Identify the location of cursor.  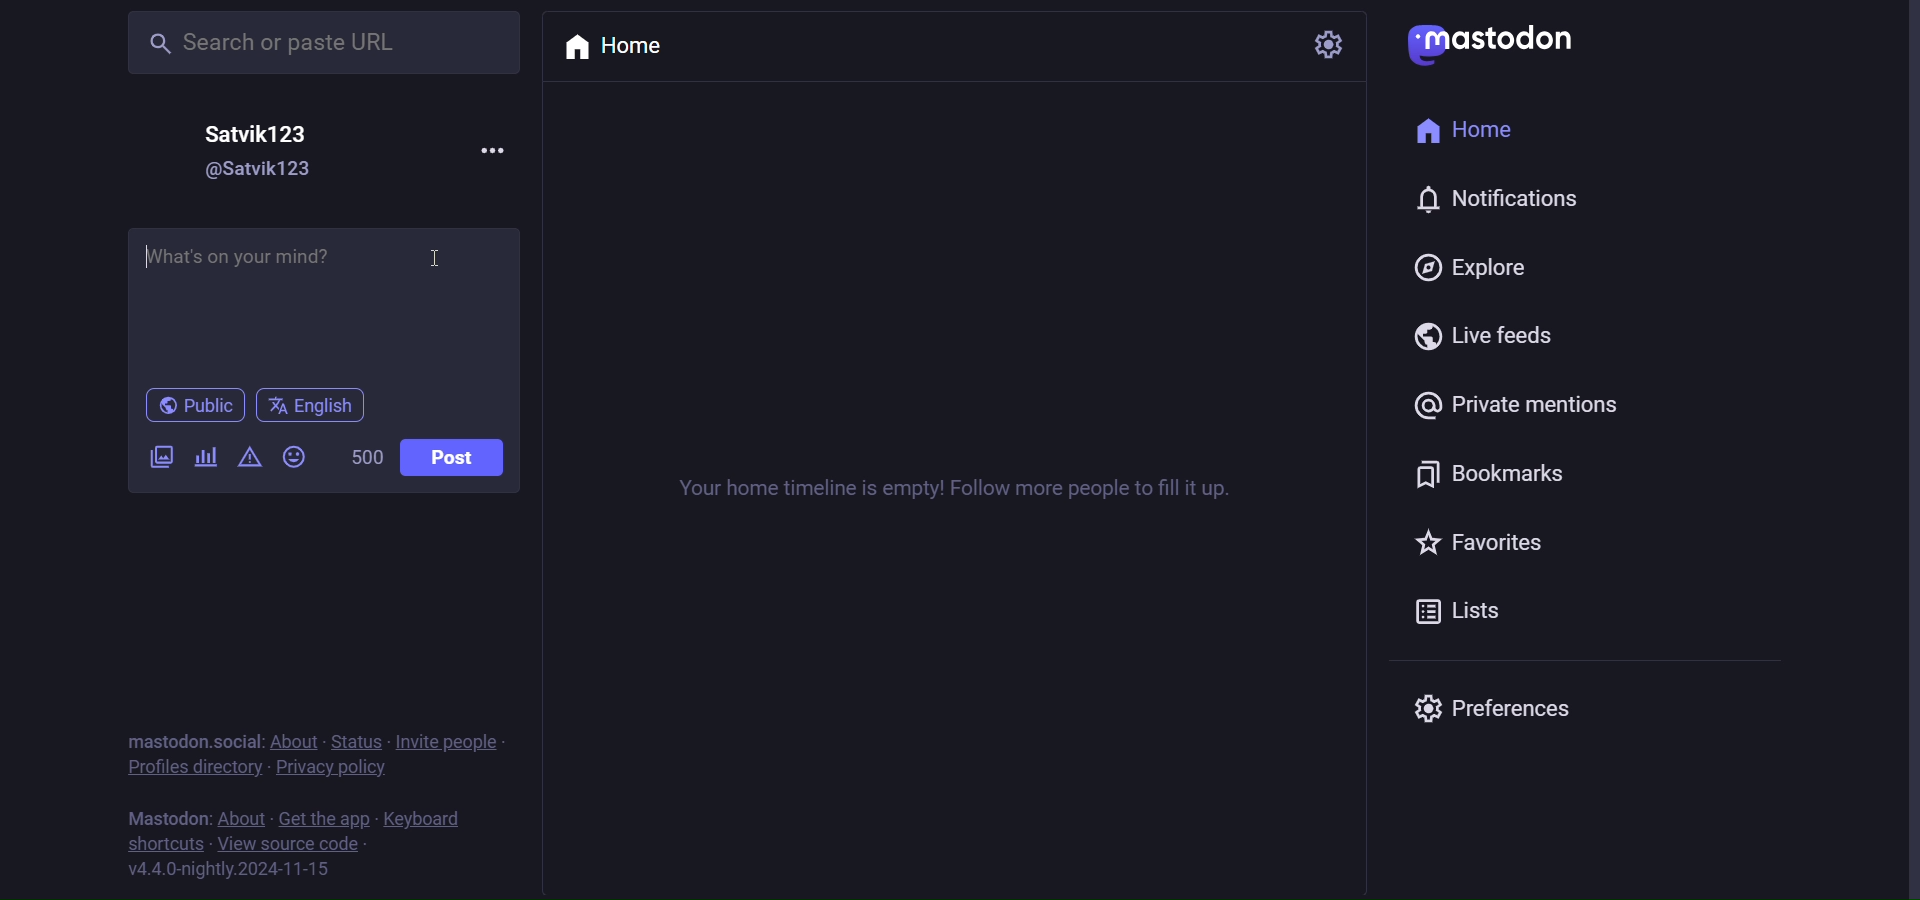
(434, 262).